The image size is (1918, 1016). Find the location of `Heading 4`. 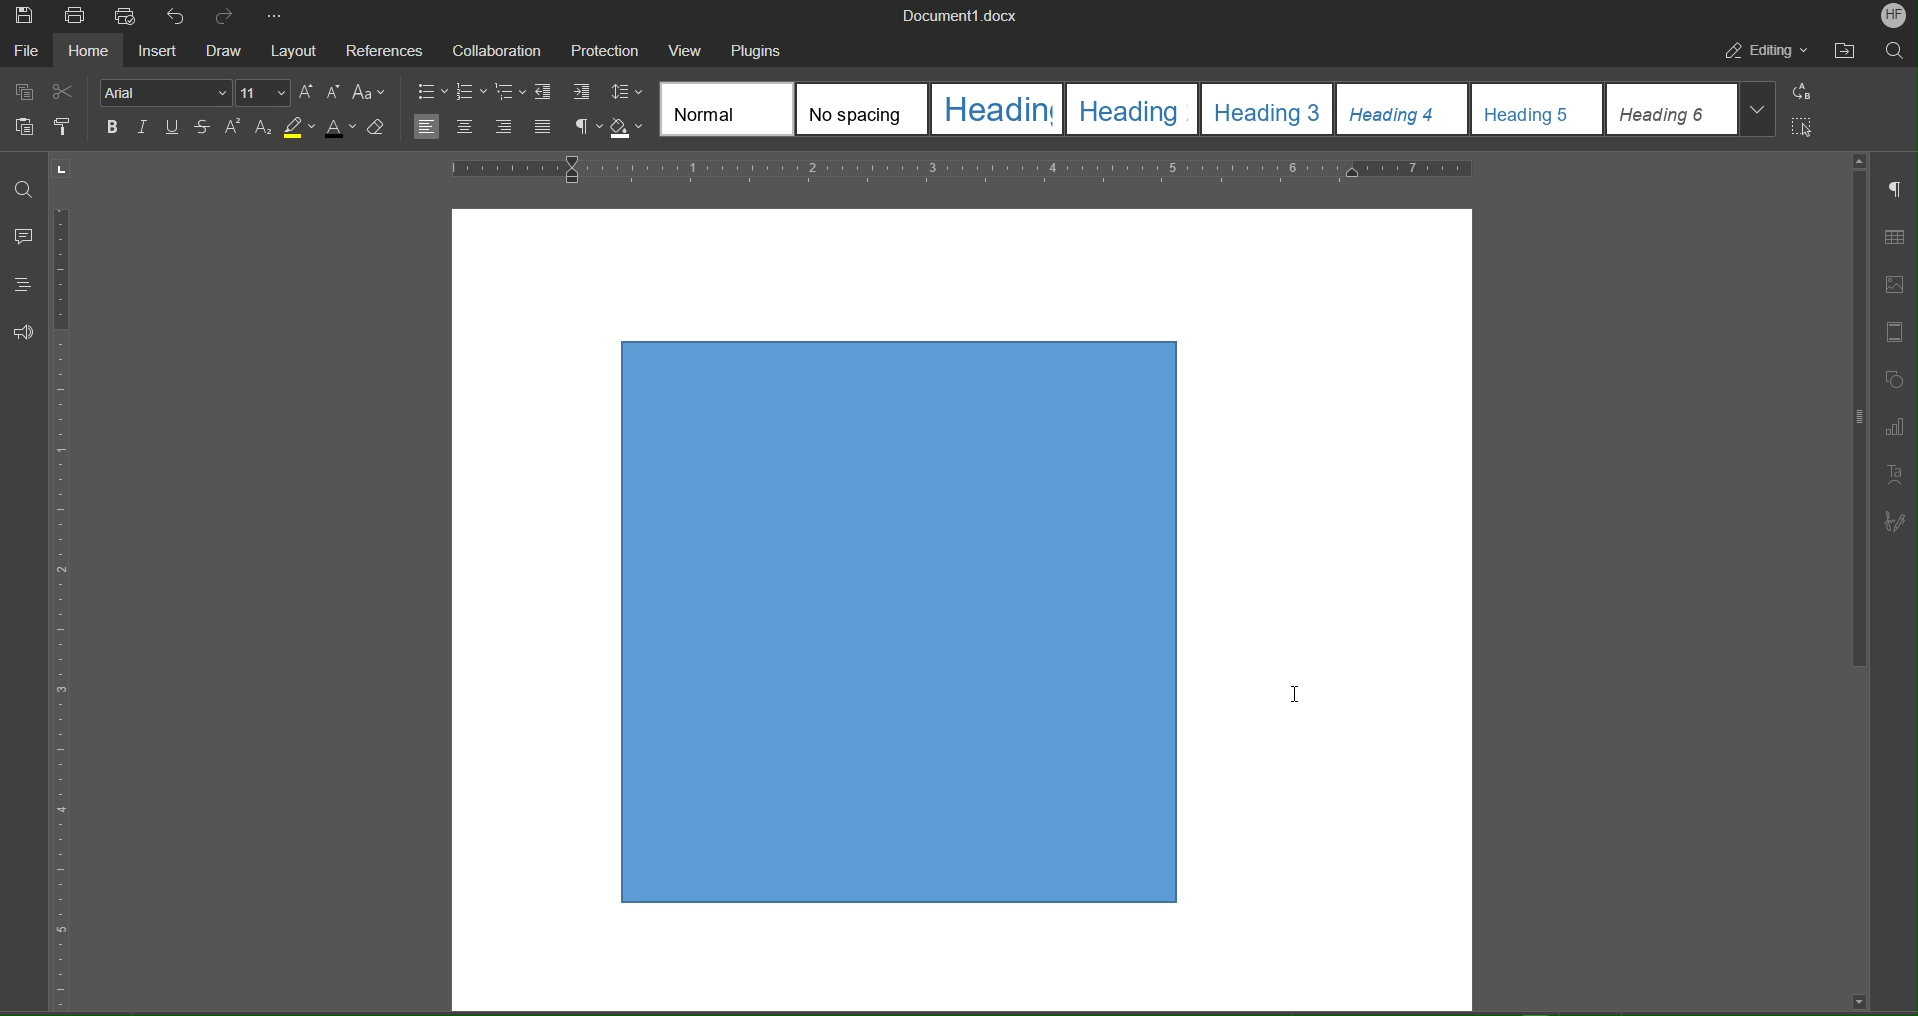

Heading 4 is located at coordinates (1399, 109).